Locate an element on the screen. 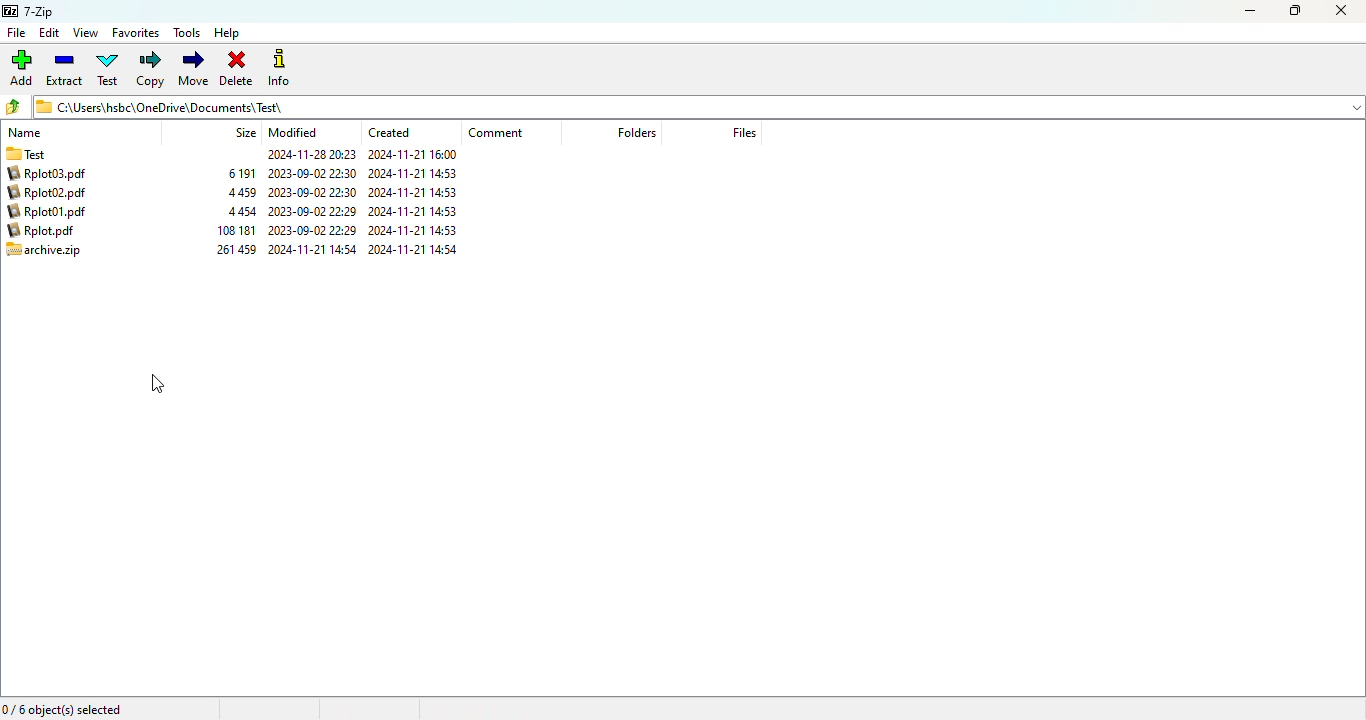 Image resolution: width=1366 pixels, height=720 pixels. extract is located at coordinates (65, 69).